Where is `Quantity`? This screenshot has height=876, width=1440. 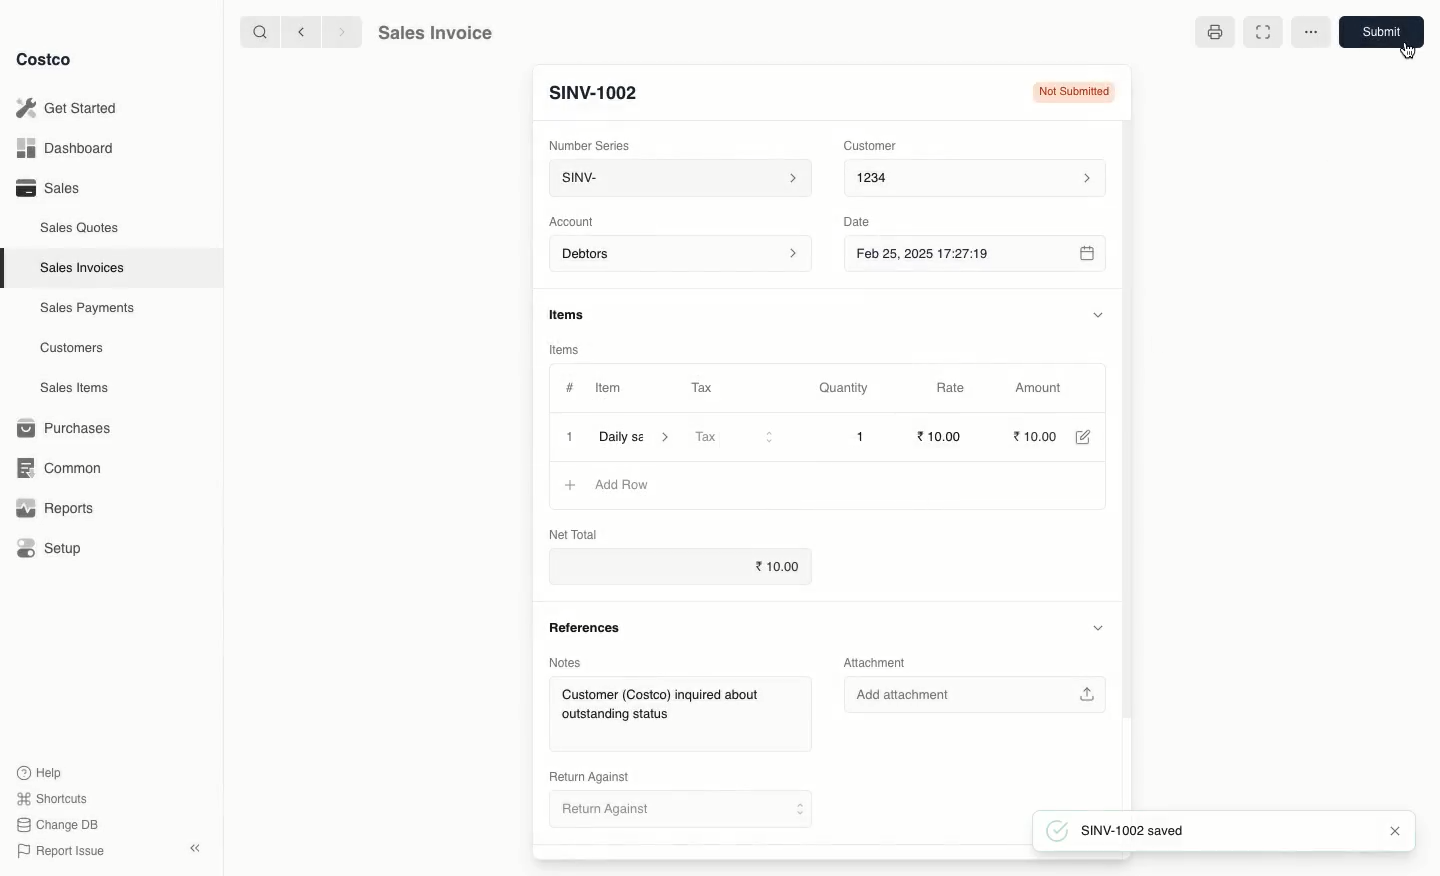
Quantity is located at coordinates (849, 389).